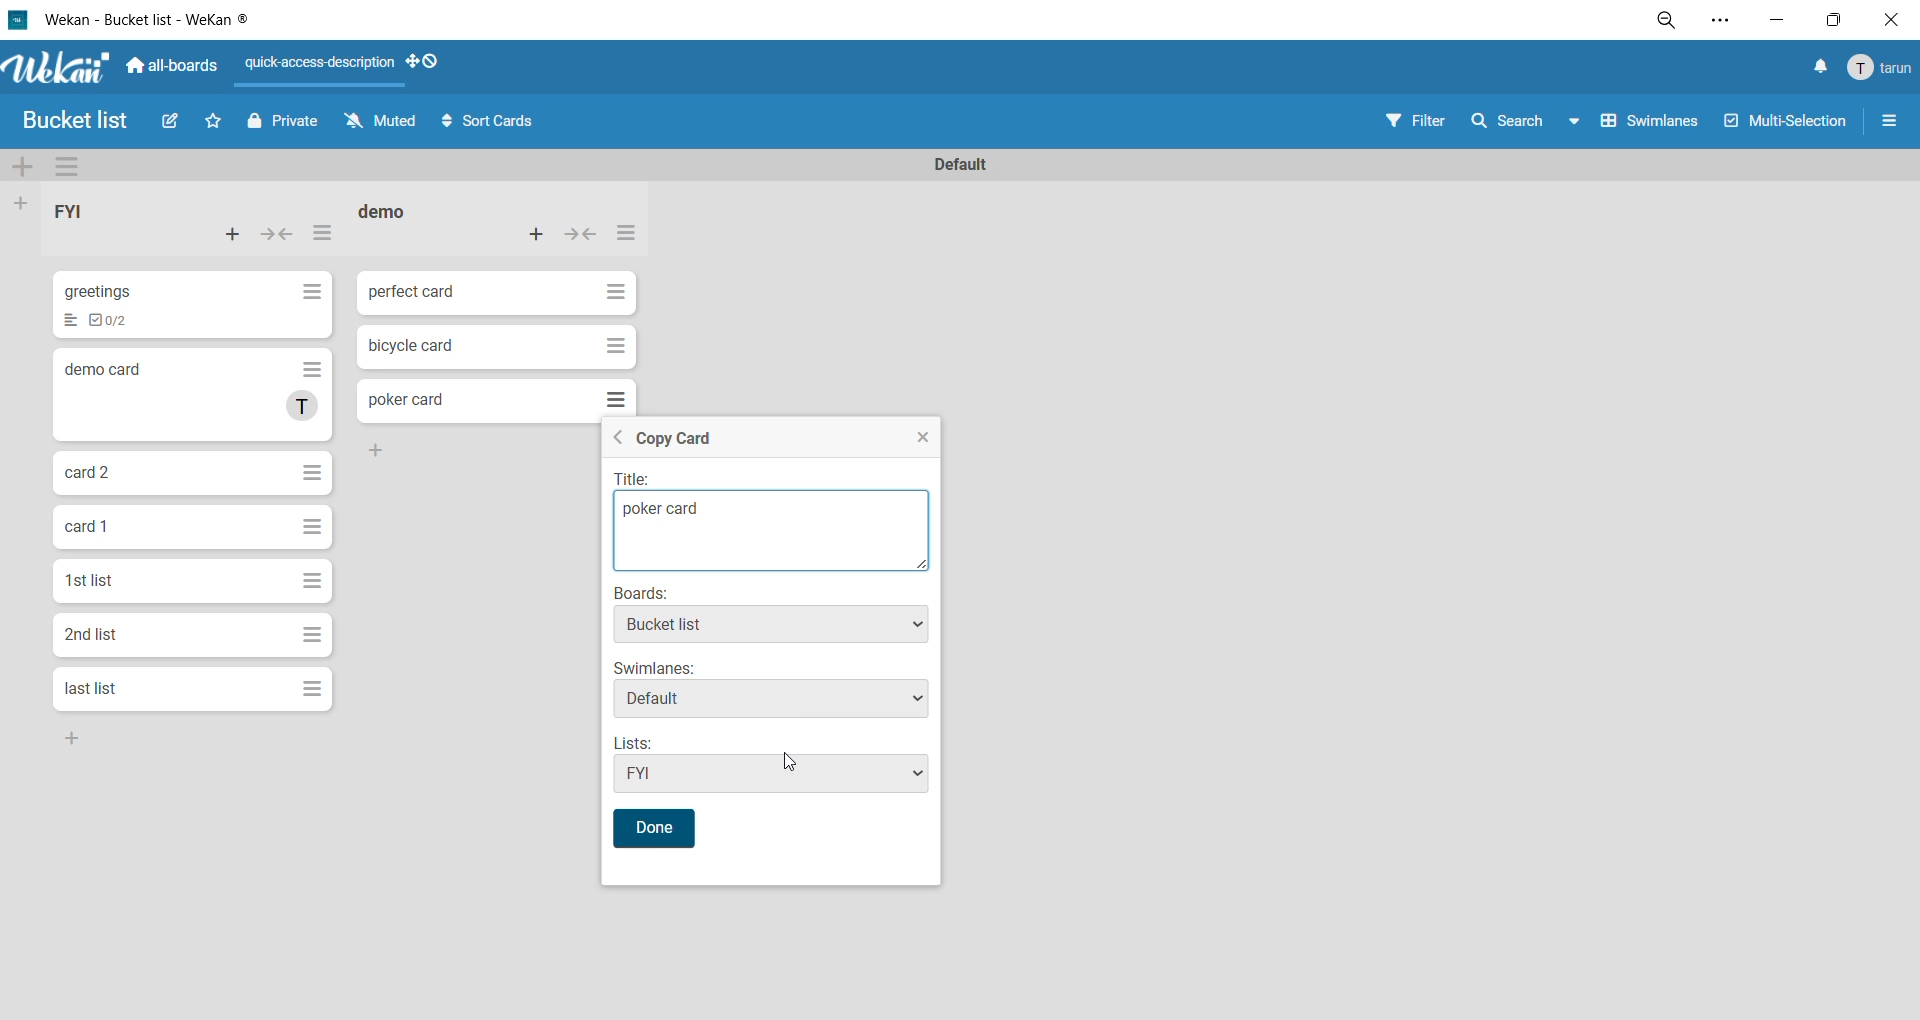 The image size is (1920, 1020). Describe the element at coordinates (306, 406) in the screenshot. I see `T` at that location.